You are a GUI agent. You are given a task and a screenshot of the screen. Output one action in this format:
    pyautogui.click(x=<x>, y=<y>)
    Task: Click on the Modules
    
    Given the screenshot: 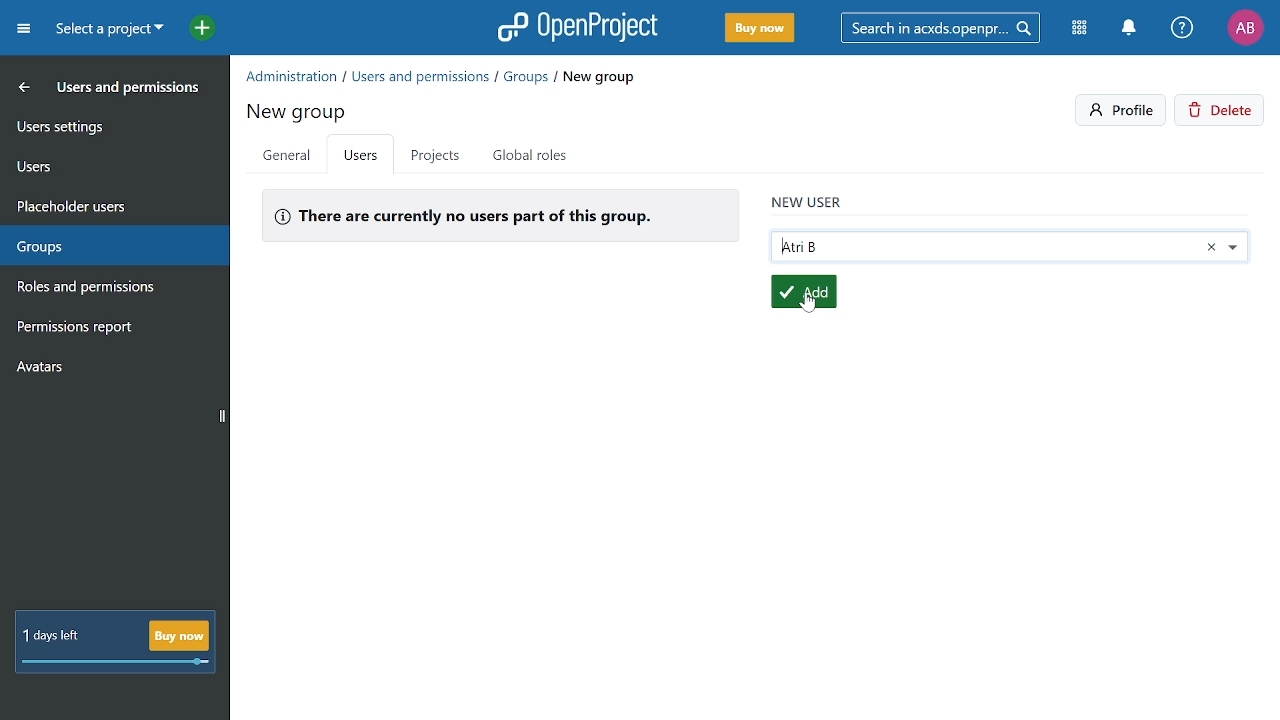 What is the action you would take?
    pyautogui.click(x=1082, y=29)
    